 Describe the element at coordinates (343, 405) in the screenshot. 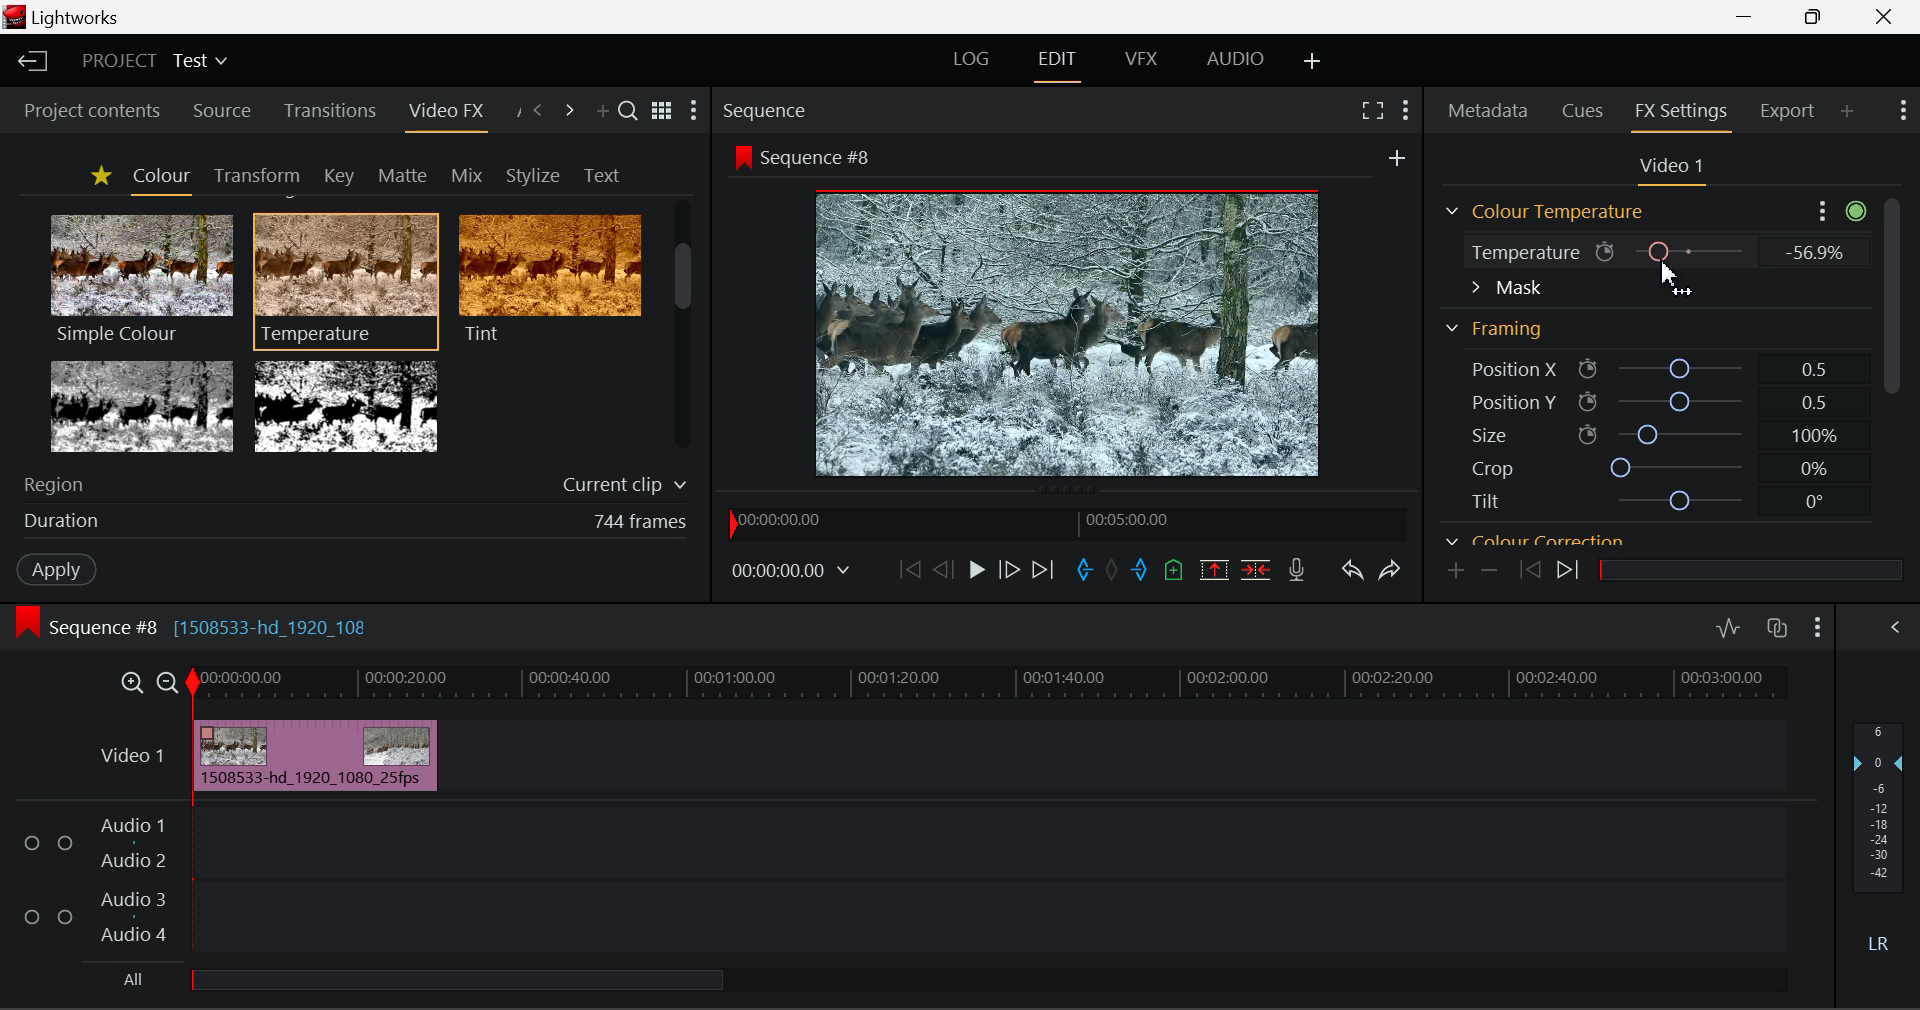

I see `Two Tone` at that location.